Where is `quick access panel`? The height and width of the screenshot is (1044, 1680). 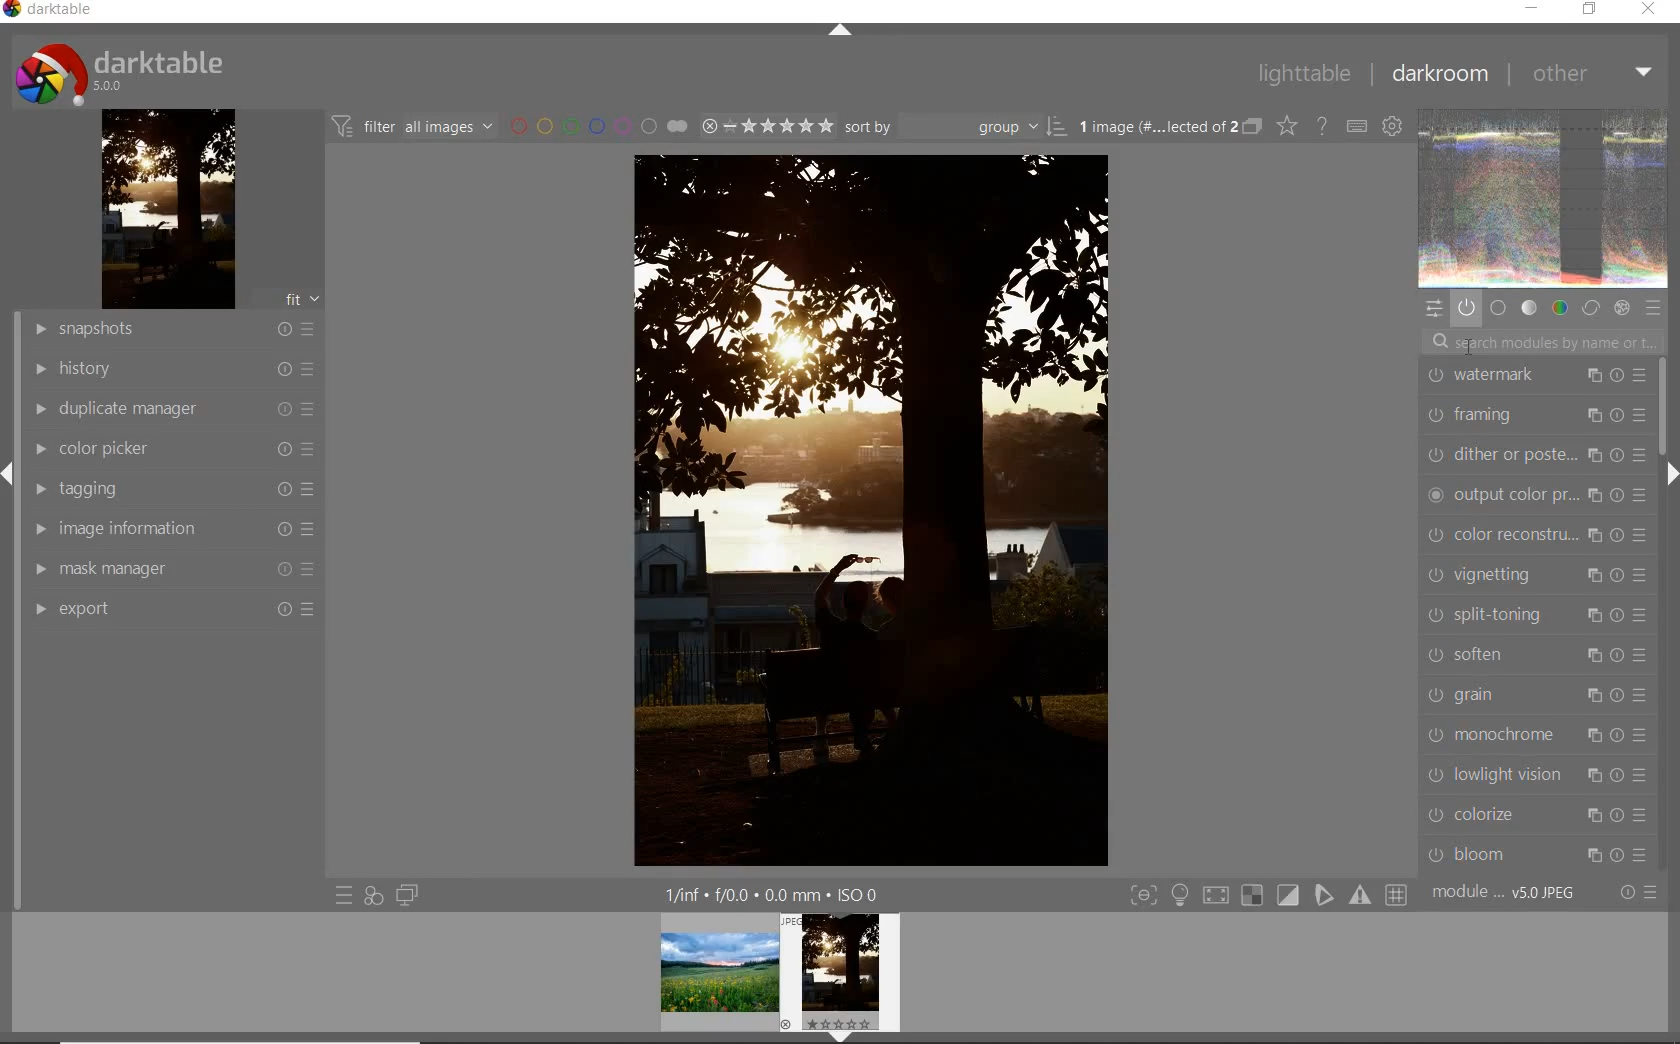 quick access panel is located at coordinates (1435, 307).